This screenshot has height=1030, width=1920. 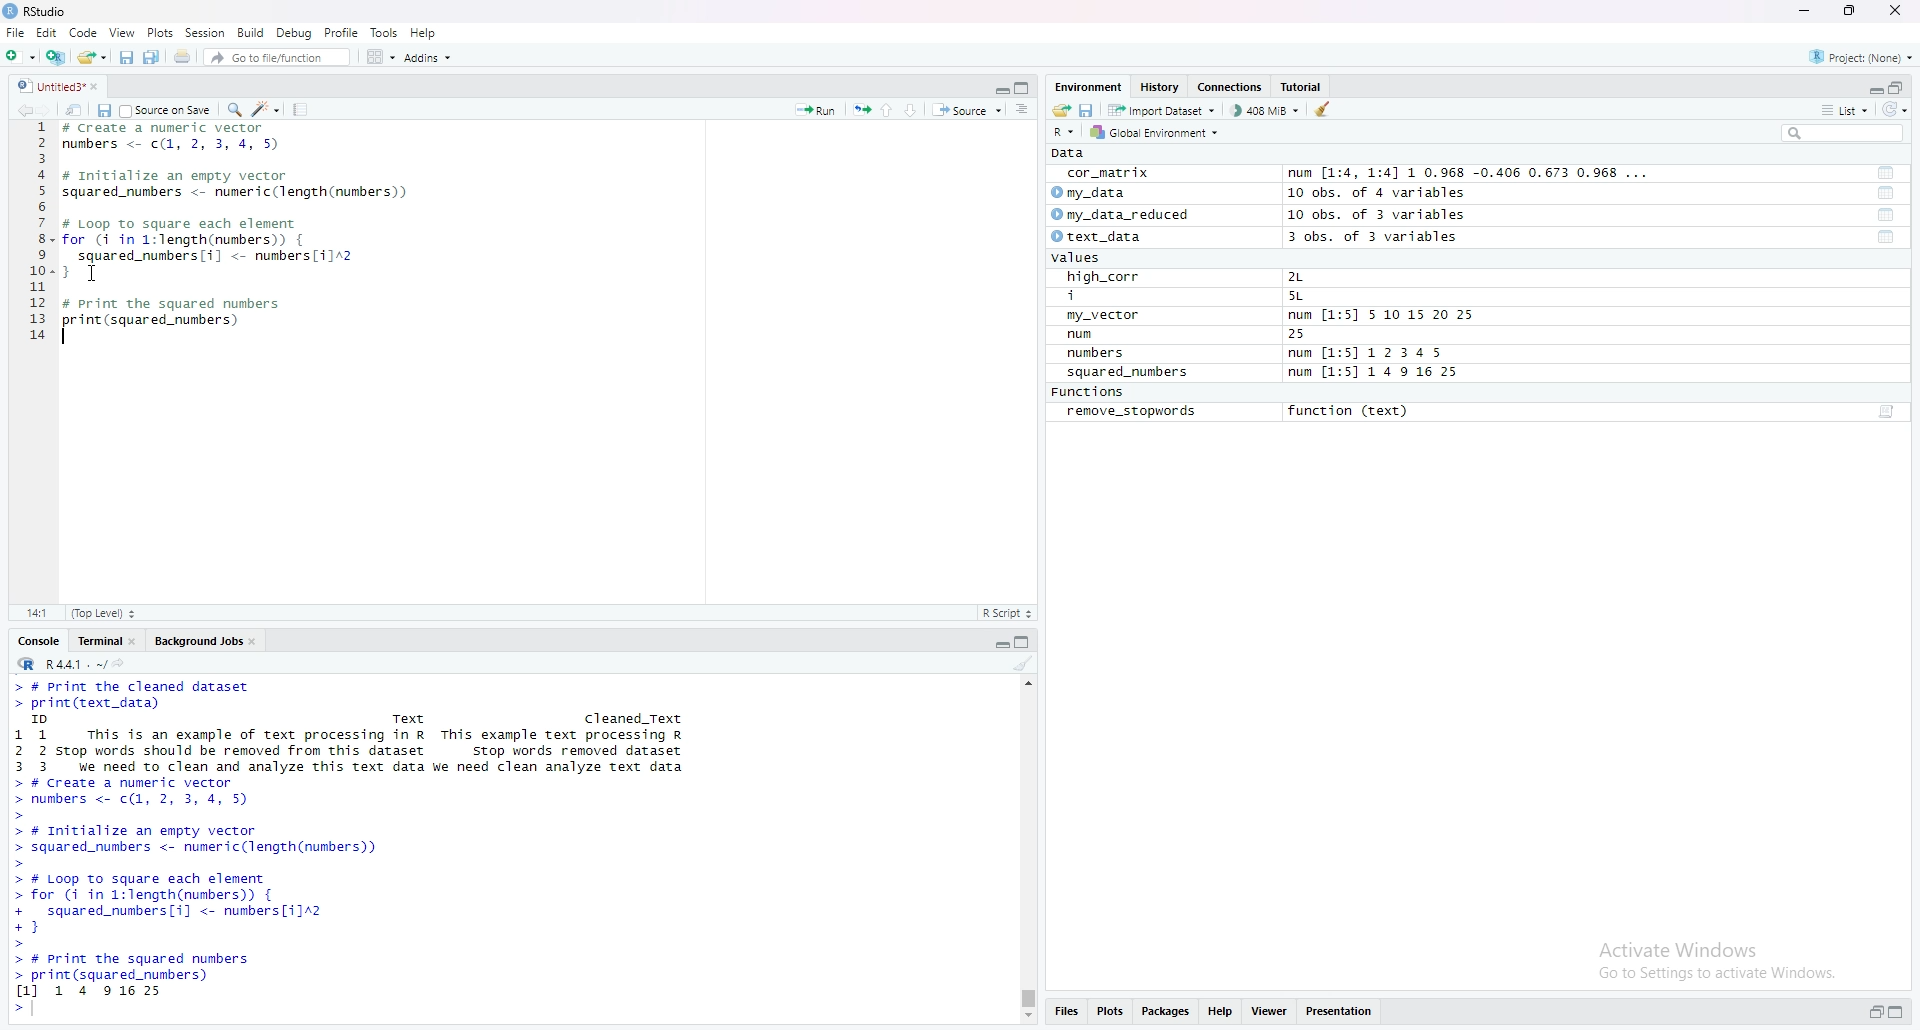 I want to click on Packages, so click(x=1167, y=1013).